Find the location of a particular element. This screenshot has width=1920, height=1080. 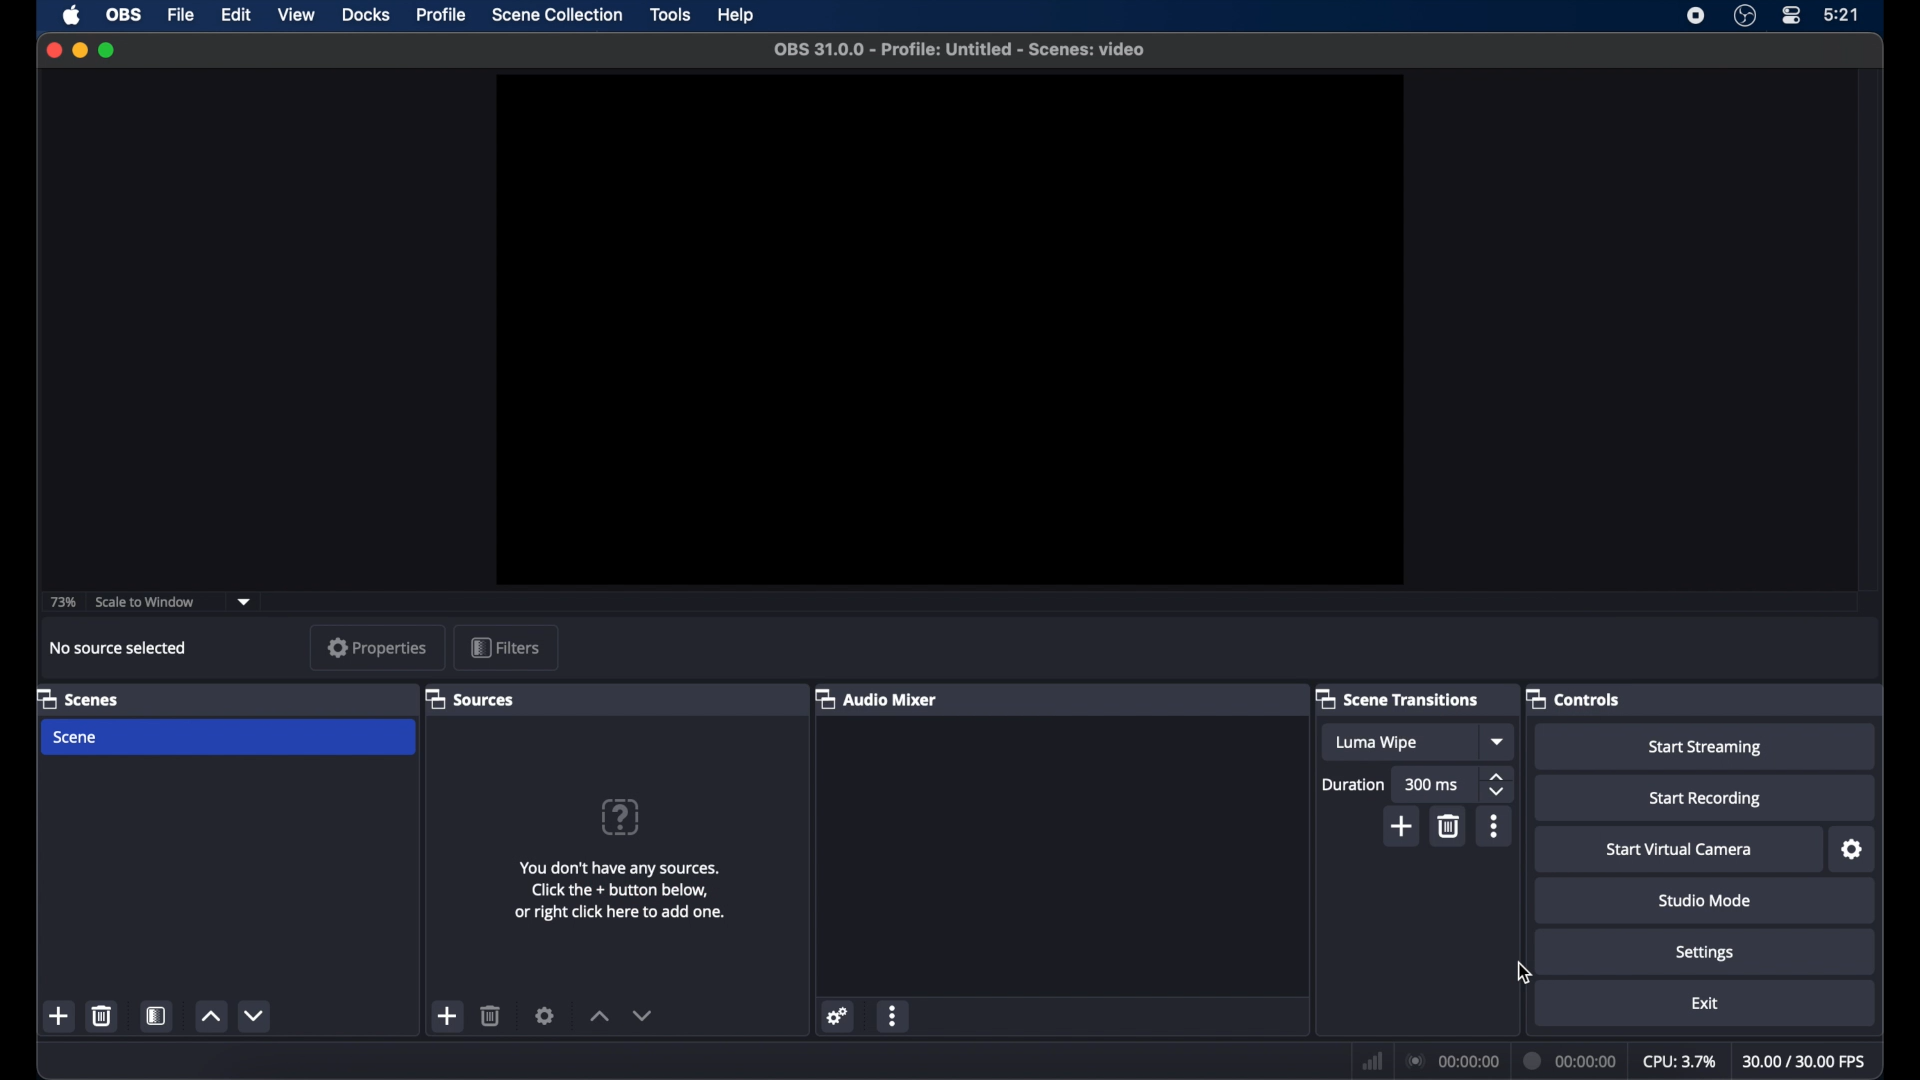

more options is located at coordinates (1494, 827).